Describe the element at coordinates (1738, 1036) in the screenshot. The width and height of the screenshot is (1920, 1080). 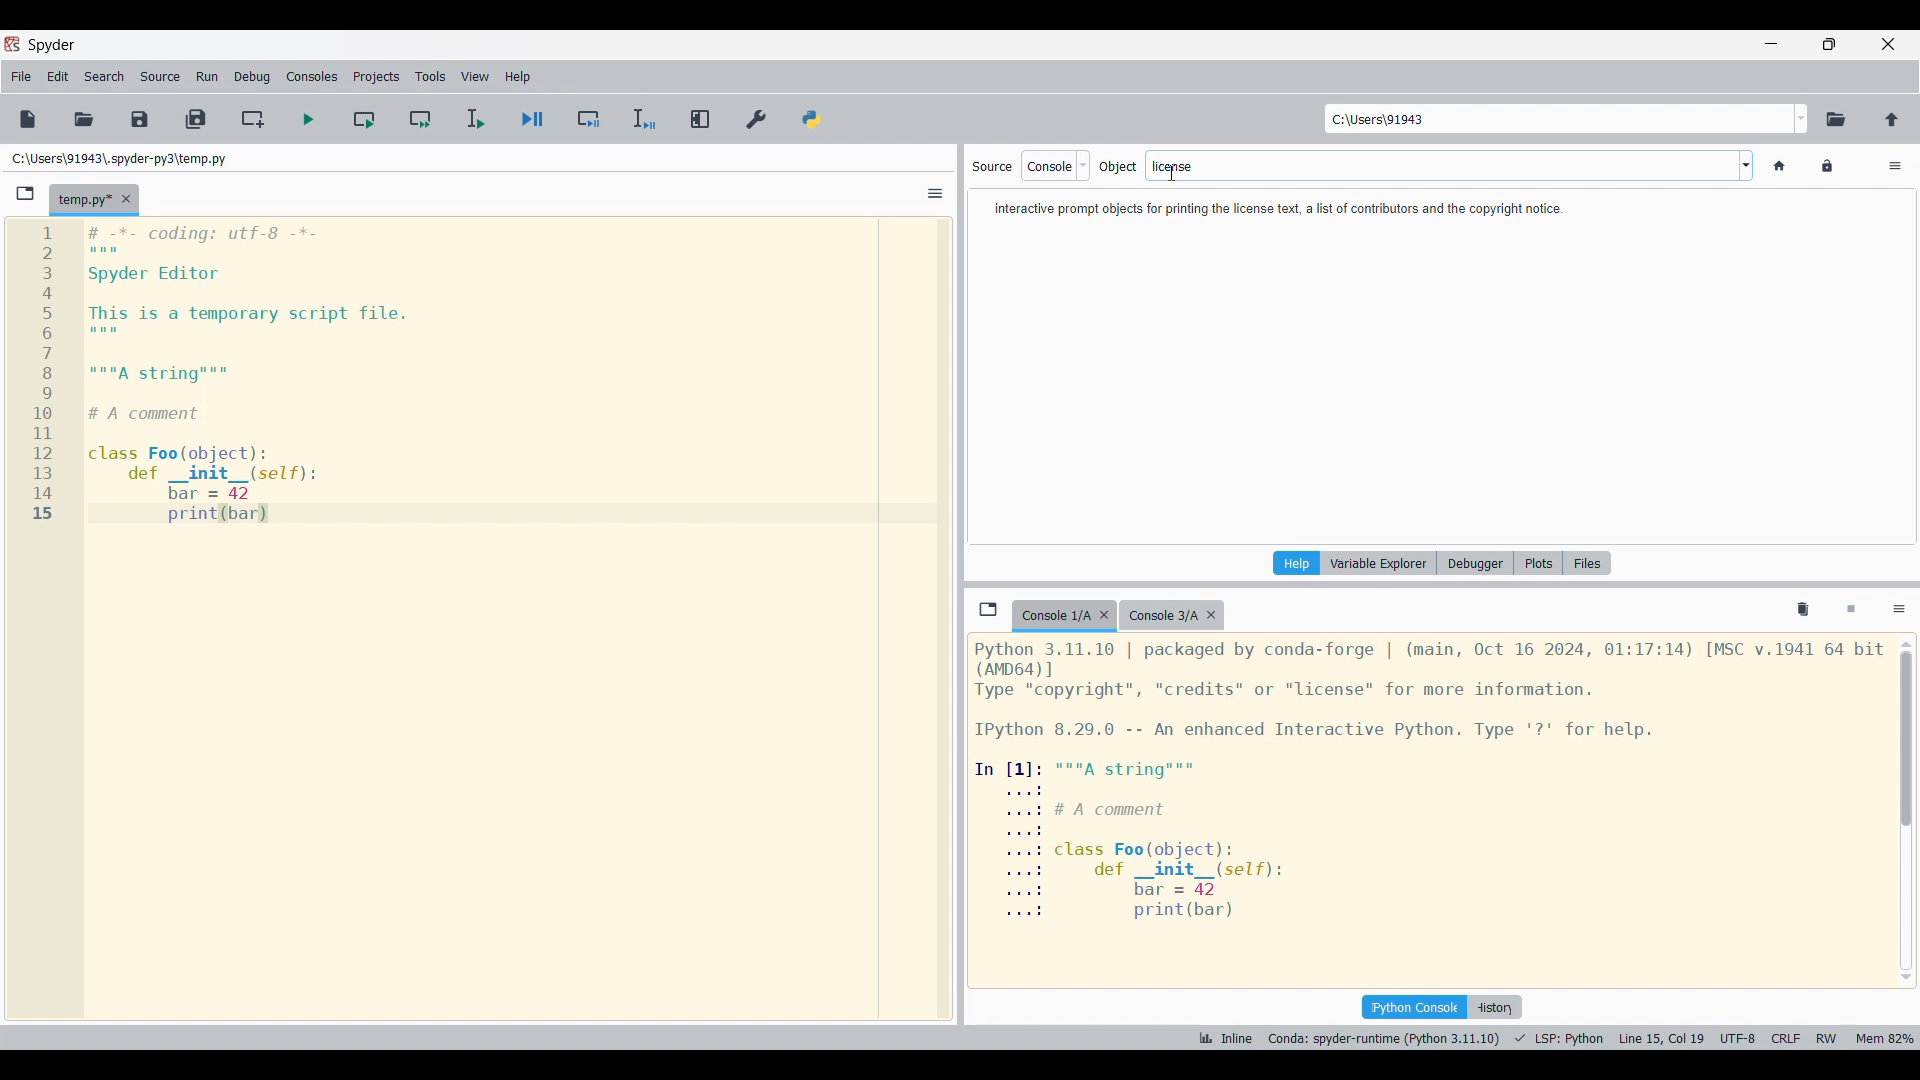
I see `UTF 8` at that location.